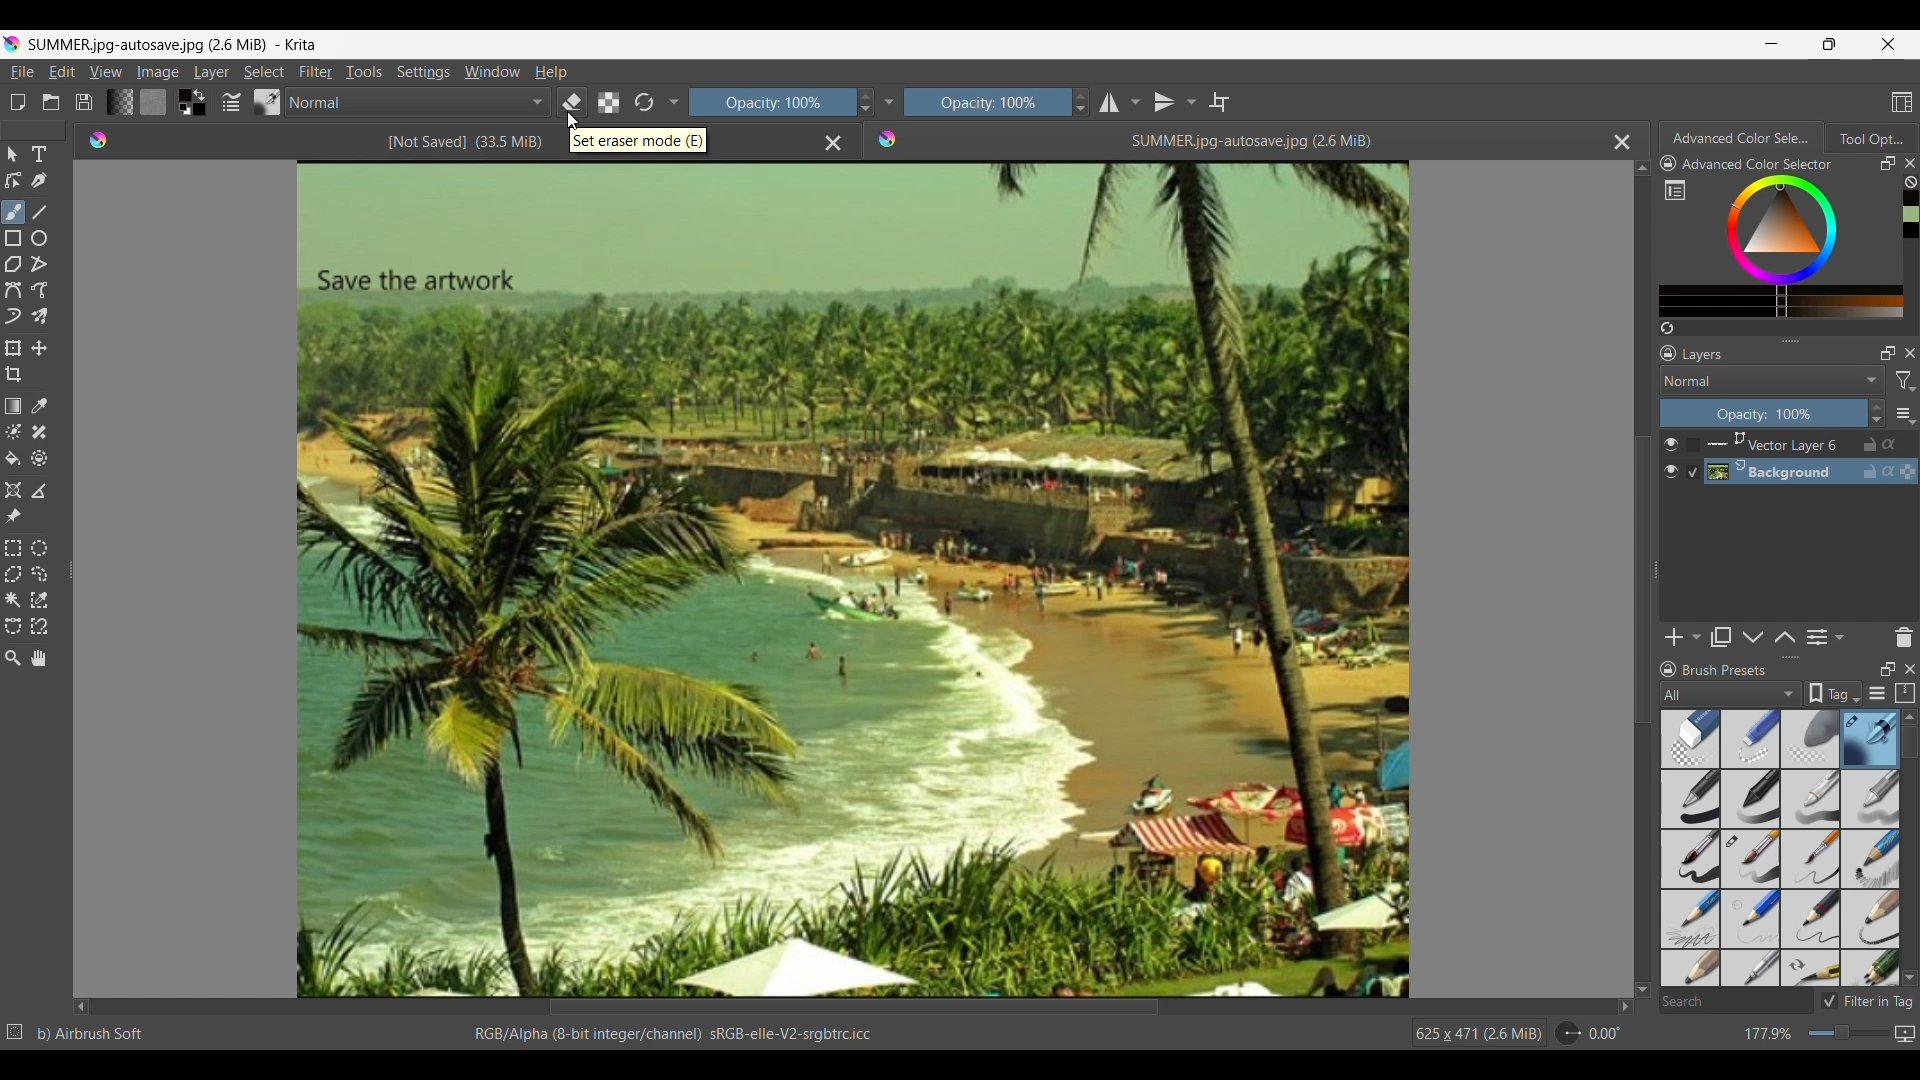 The width and height of the screenshot is (1920, 1080). Describe the element at coordinates (39, 600) in the screenshot. I see `Similar color selection tool` at that location.